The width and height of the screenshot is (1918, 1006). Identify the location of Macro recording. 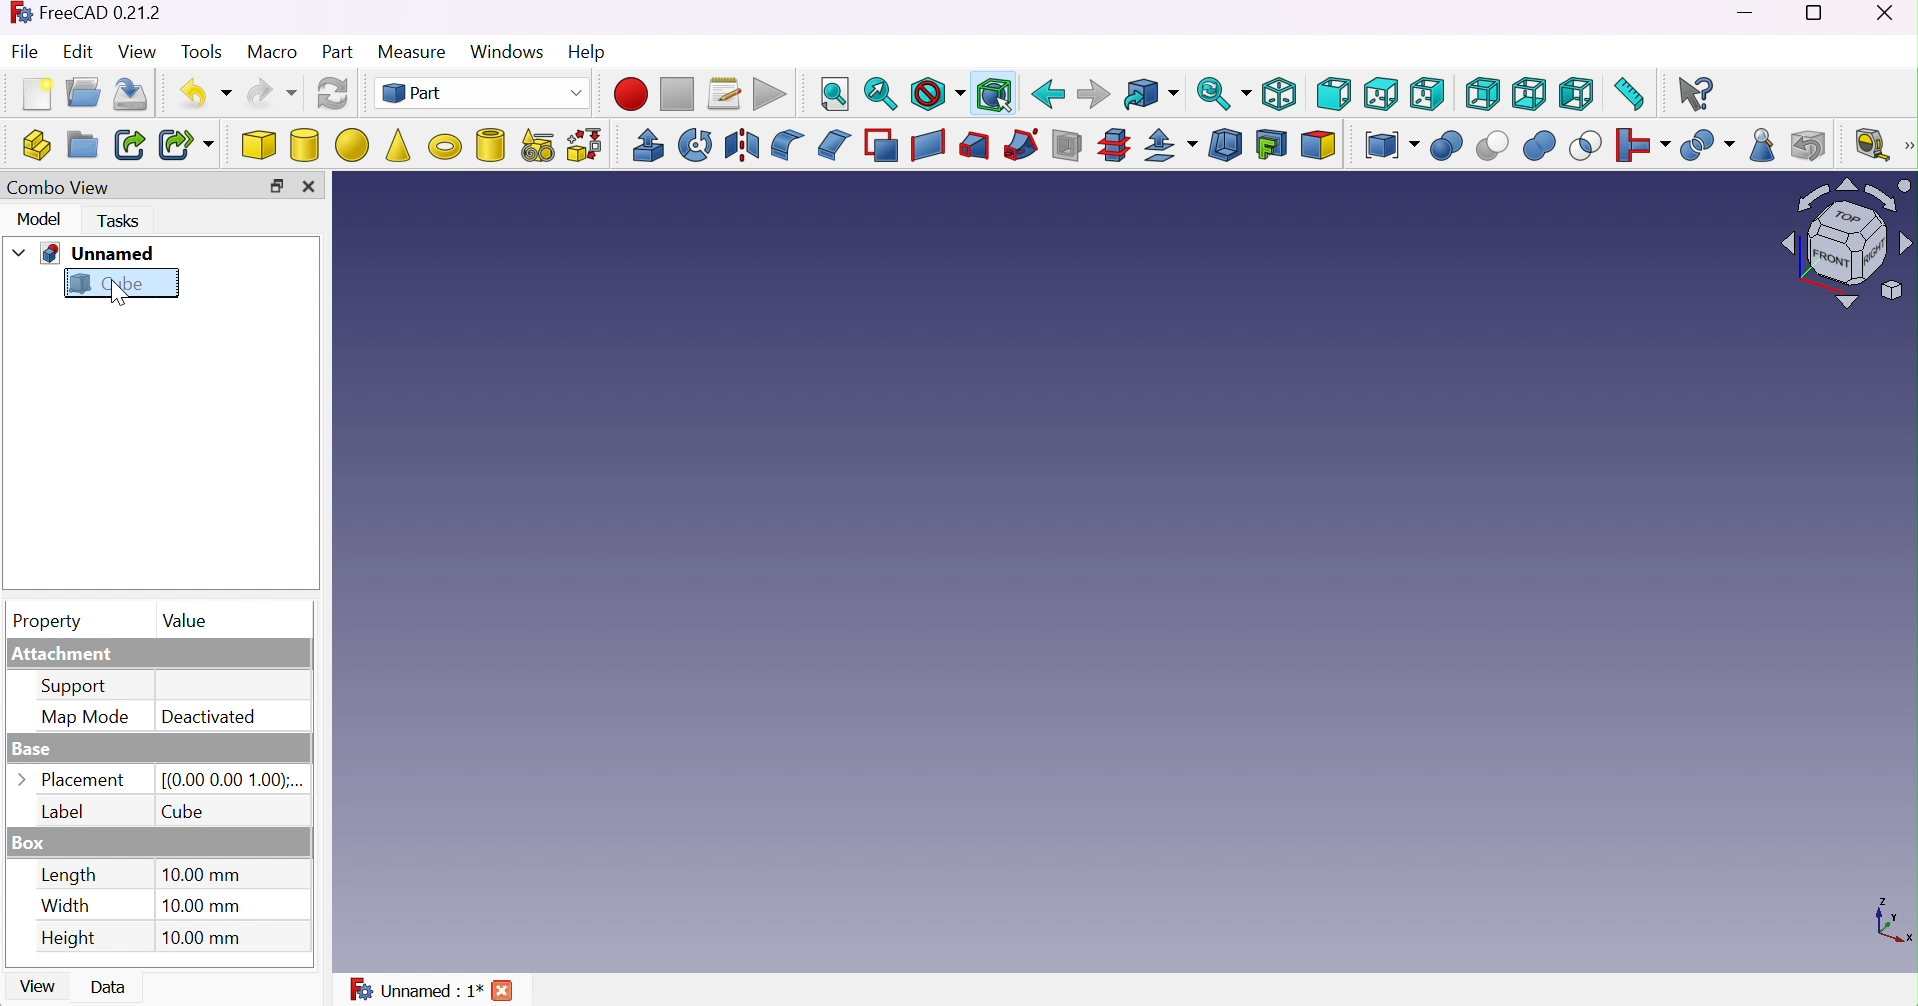
(630, 94).